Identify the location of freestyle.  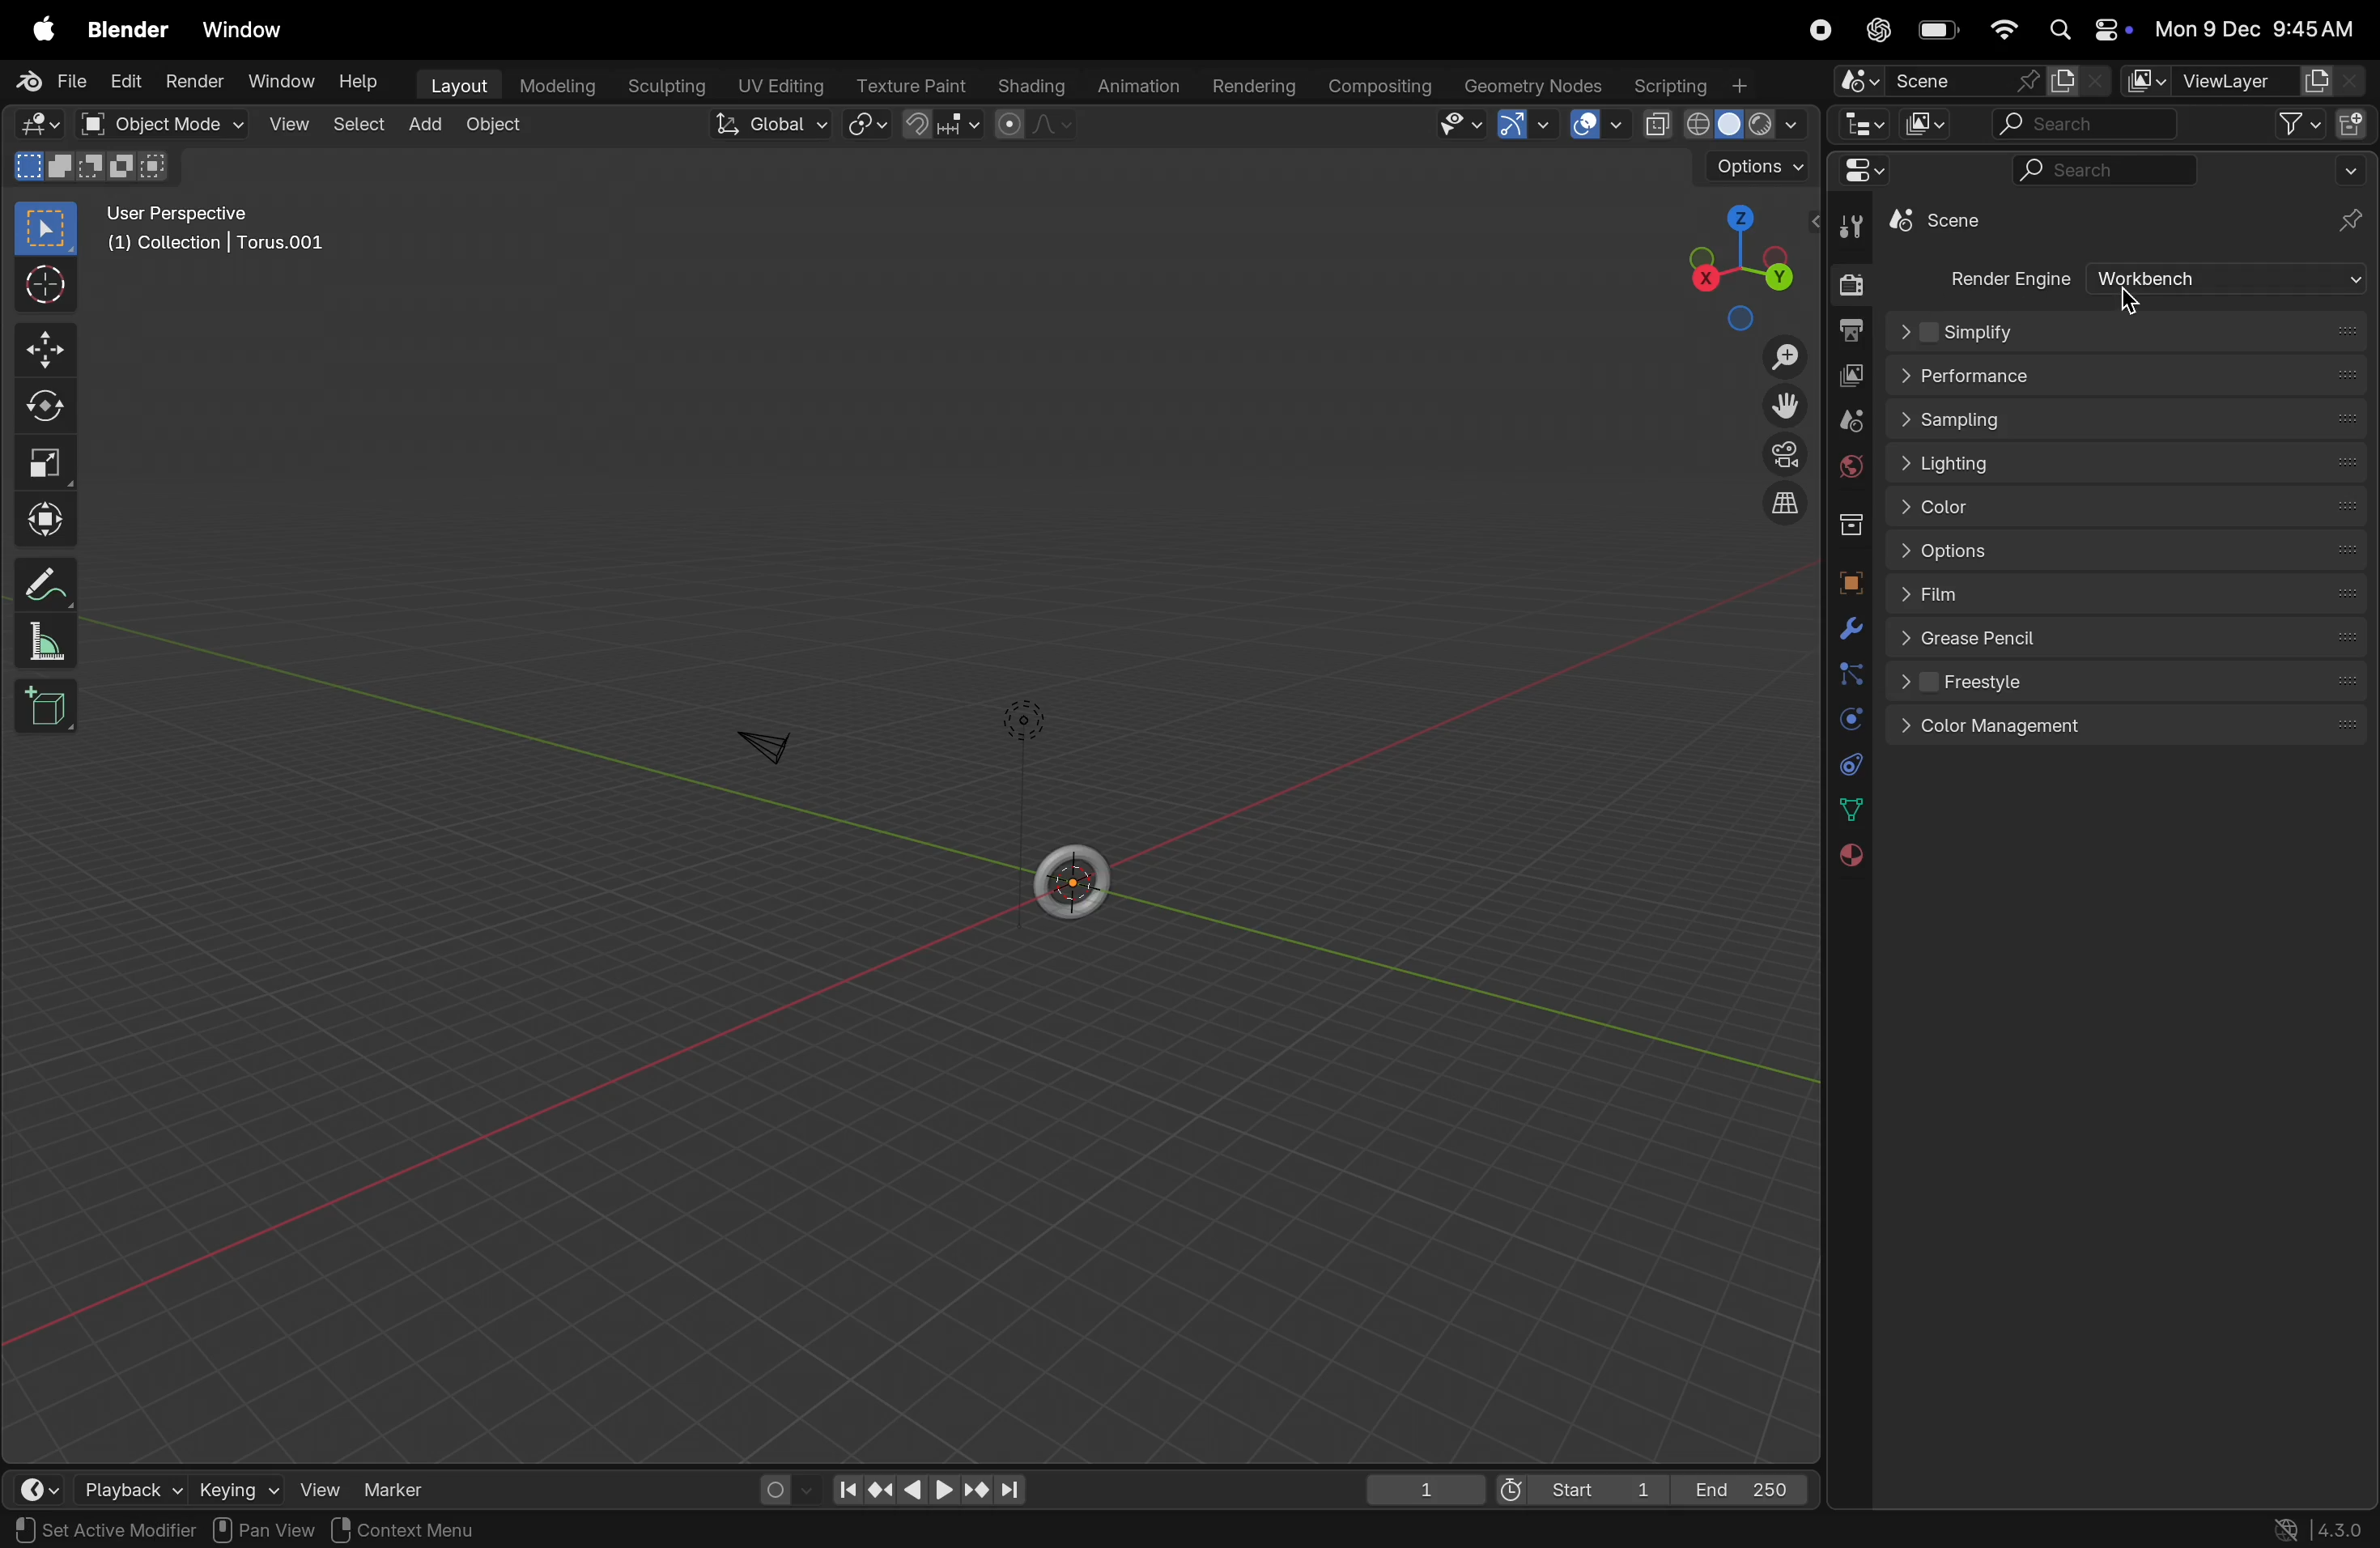
(2132, 688).